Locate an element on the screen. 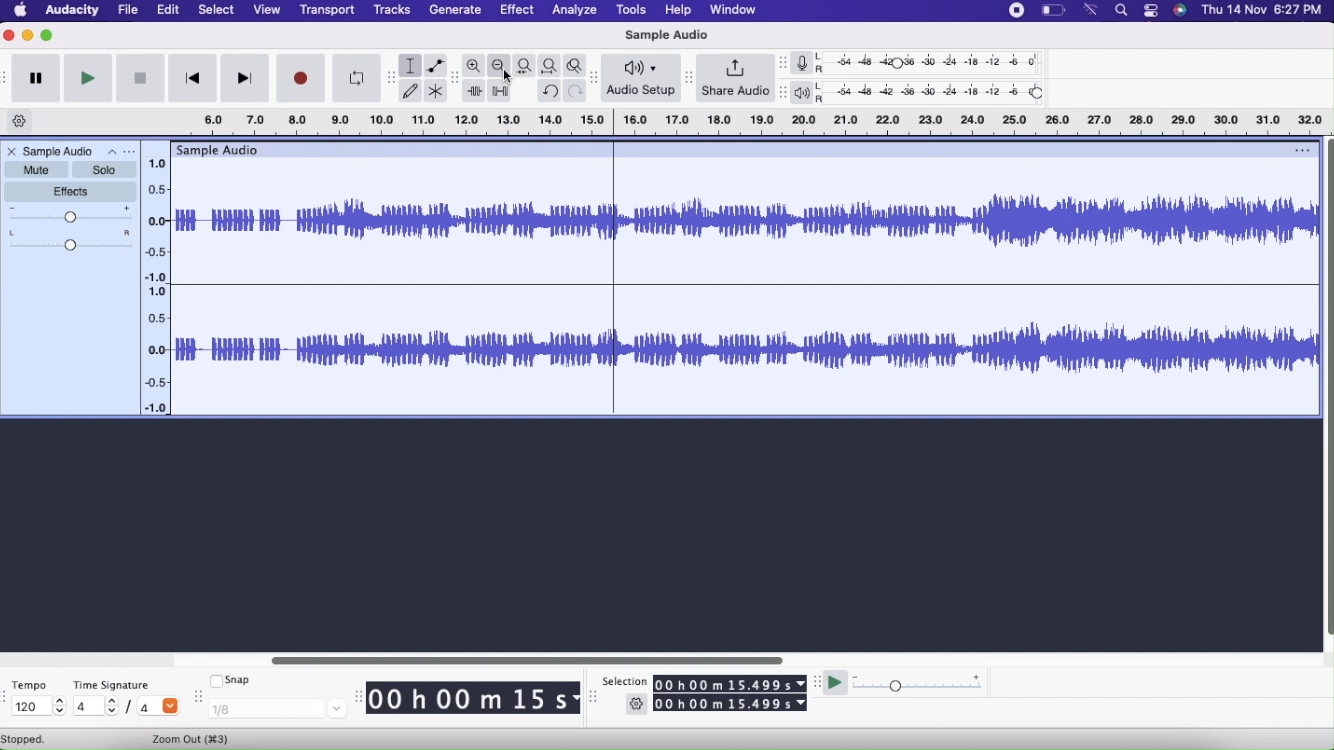 Image resolution: width=1334 pixels, height=750 pixels. 00 h 00 m 15.499 s is located at coordinates (731, 704).